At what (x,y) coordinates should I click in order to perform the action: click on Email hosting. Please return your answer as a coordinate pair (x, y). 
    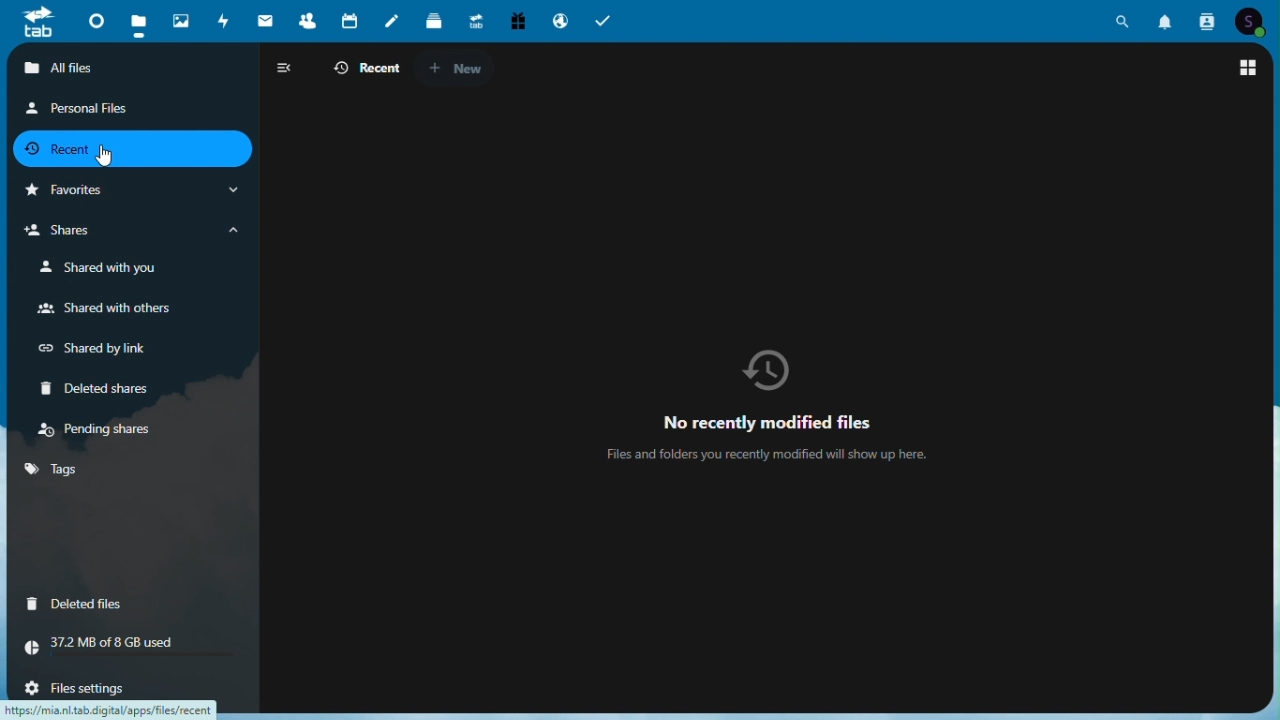
    Looking at the image, I should click on (559, 21).